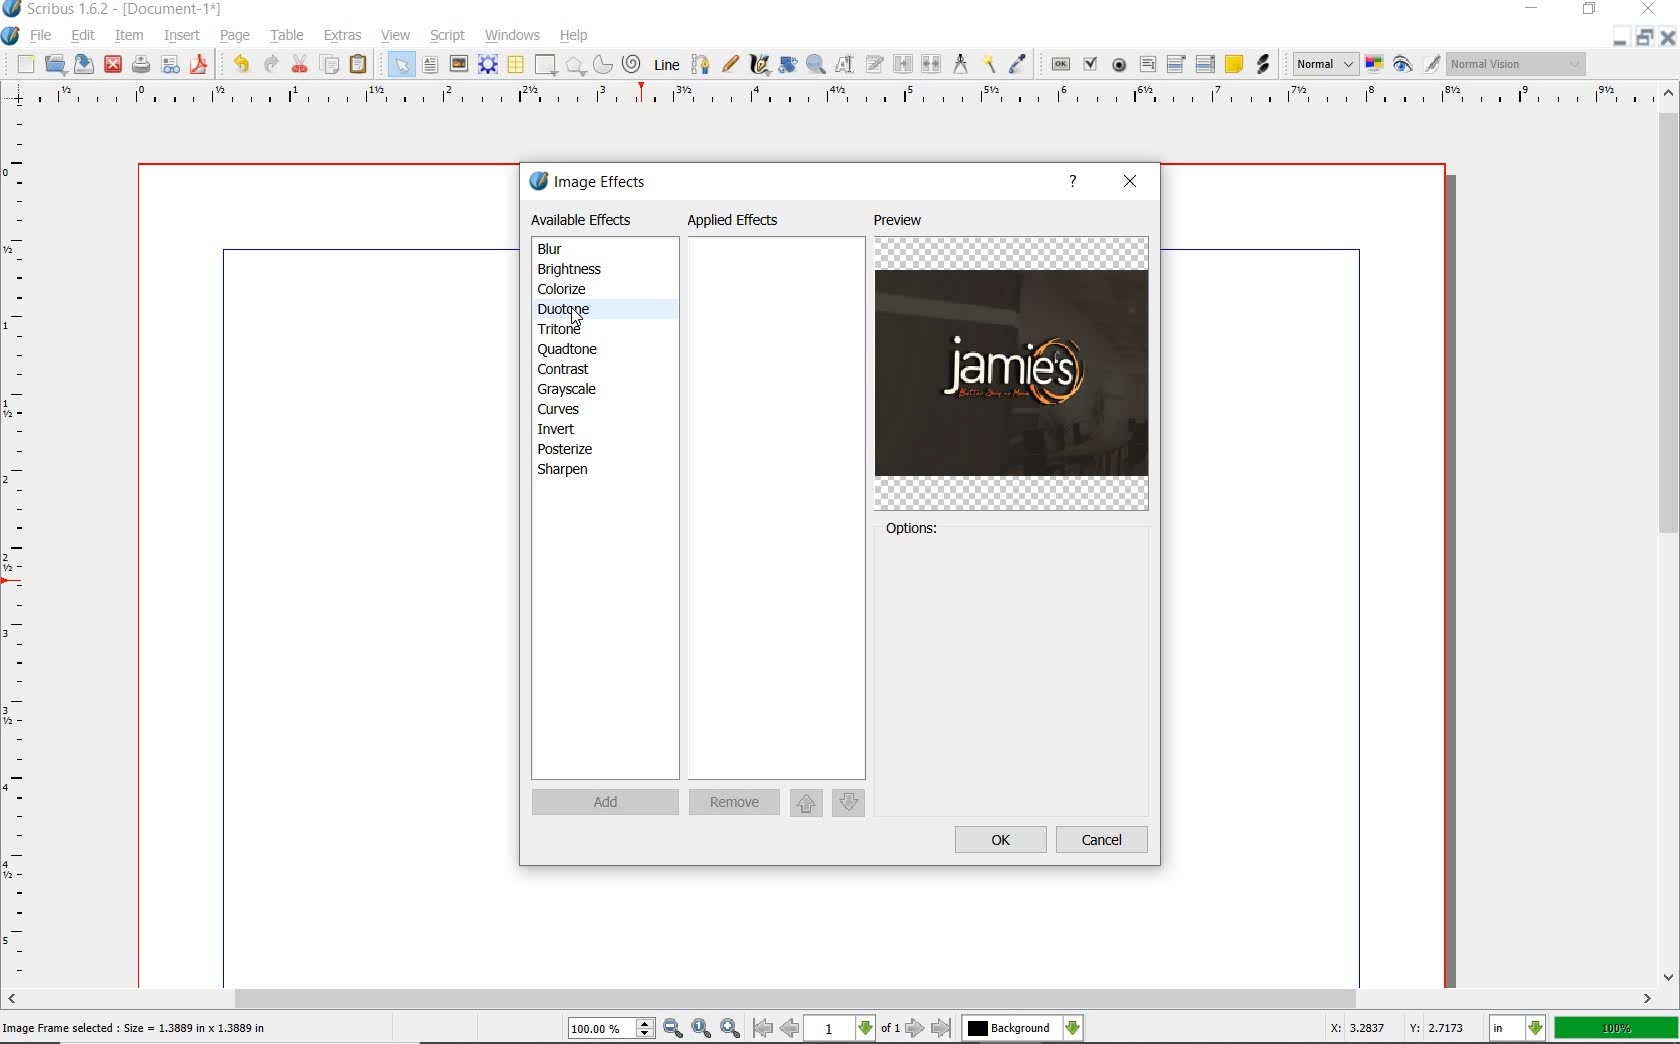 The width and height of the screenshot is (1680, 1044). I want to click on RESTORE, so click(1590, 10).